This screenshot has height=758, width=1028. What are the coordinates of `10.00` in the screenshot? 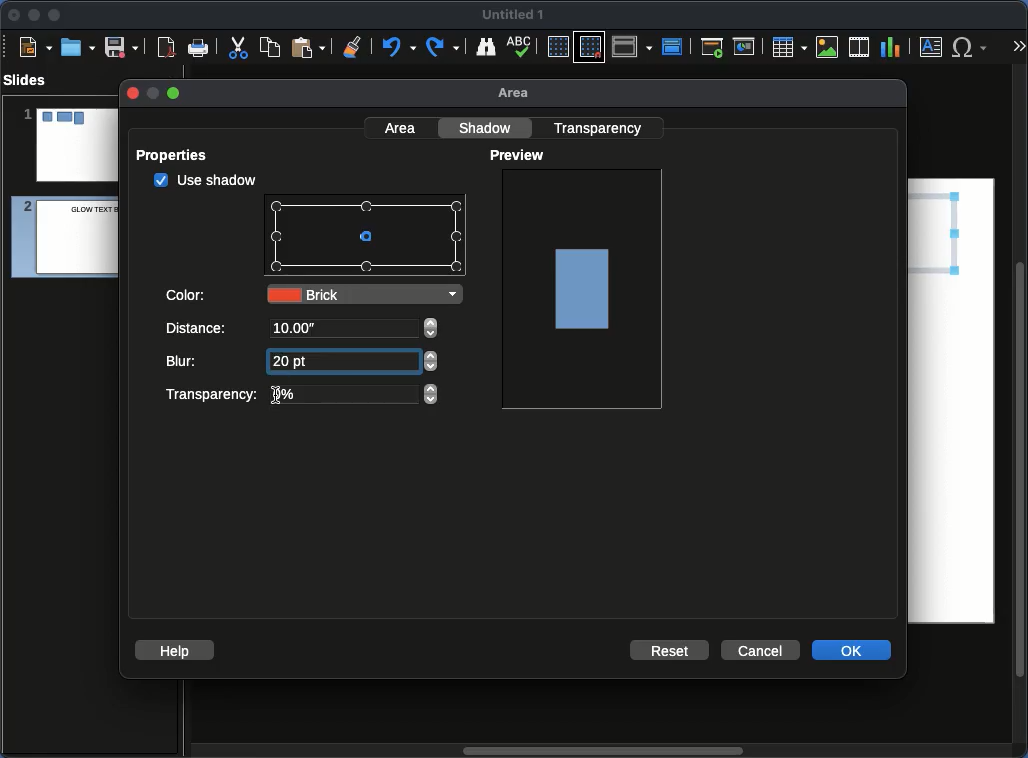 It's located at (295, 329).